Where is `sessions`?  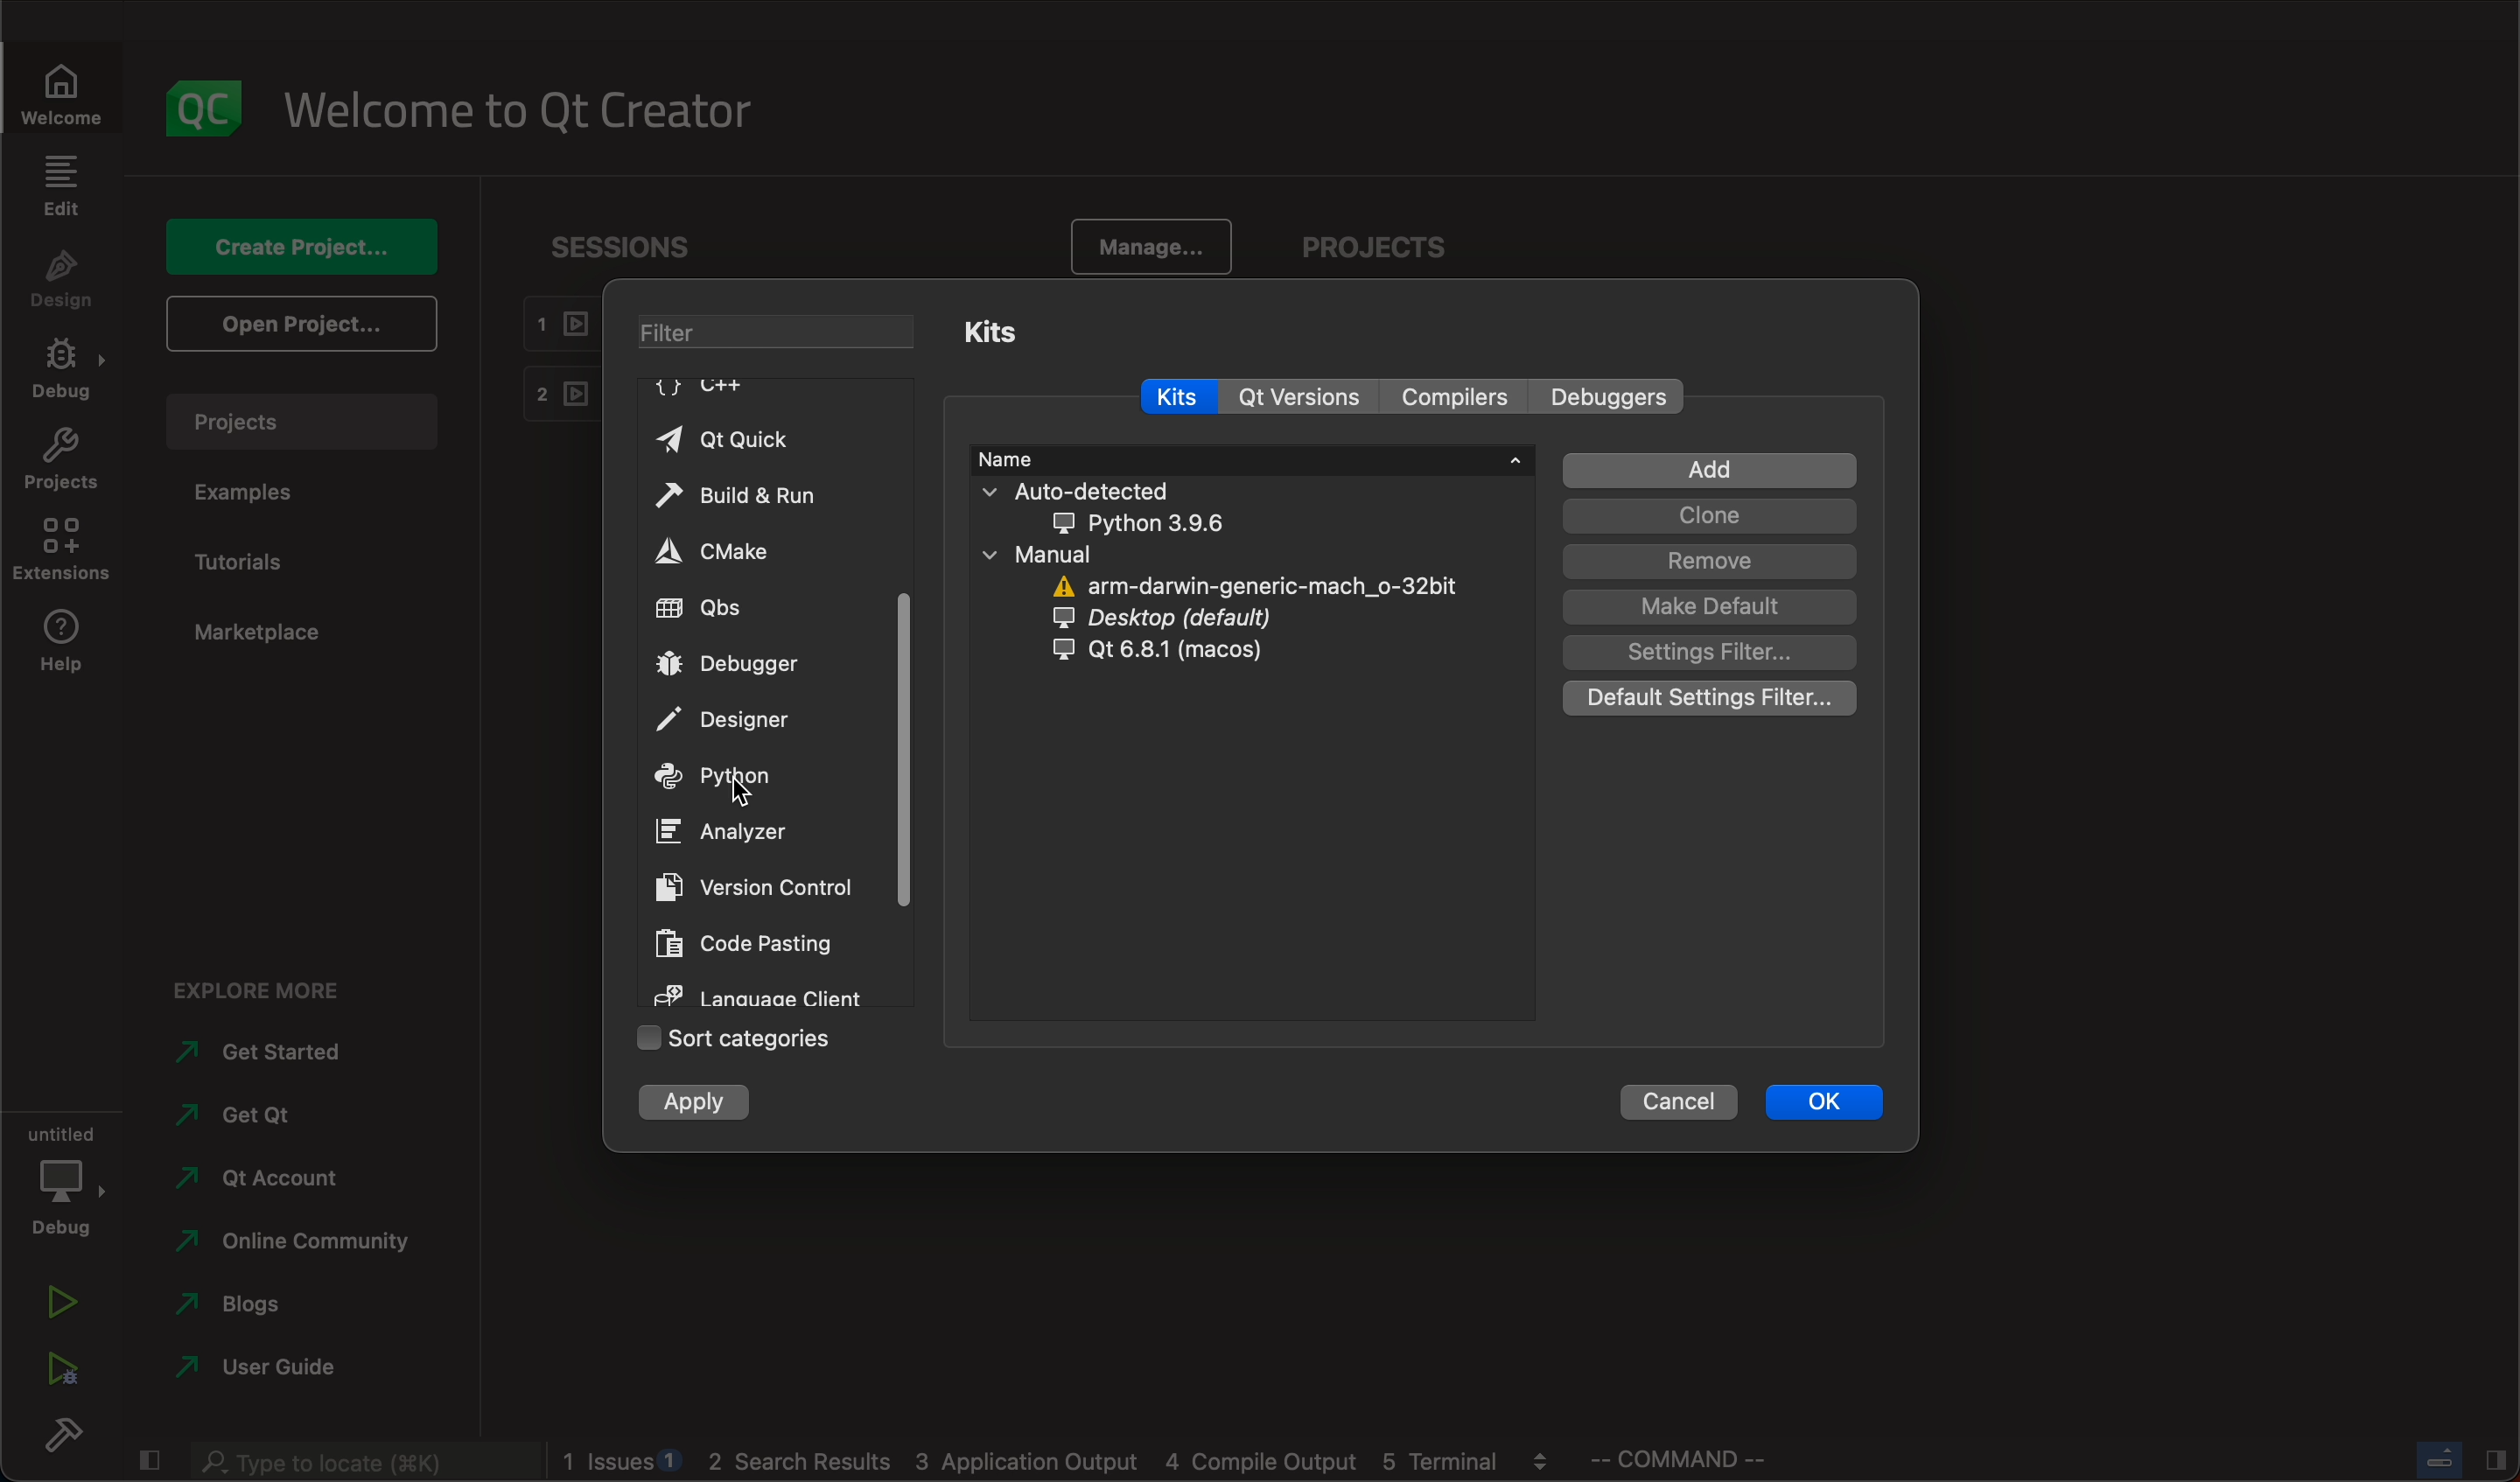
sessions is located at coordinates (641, 248).